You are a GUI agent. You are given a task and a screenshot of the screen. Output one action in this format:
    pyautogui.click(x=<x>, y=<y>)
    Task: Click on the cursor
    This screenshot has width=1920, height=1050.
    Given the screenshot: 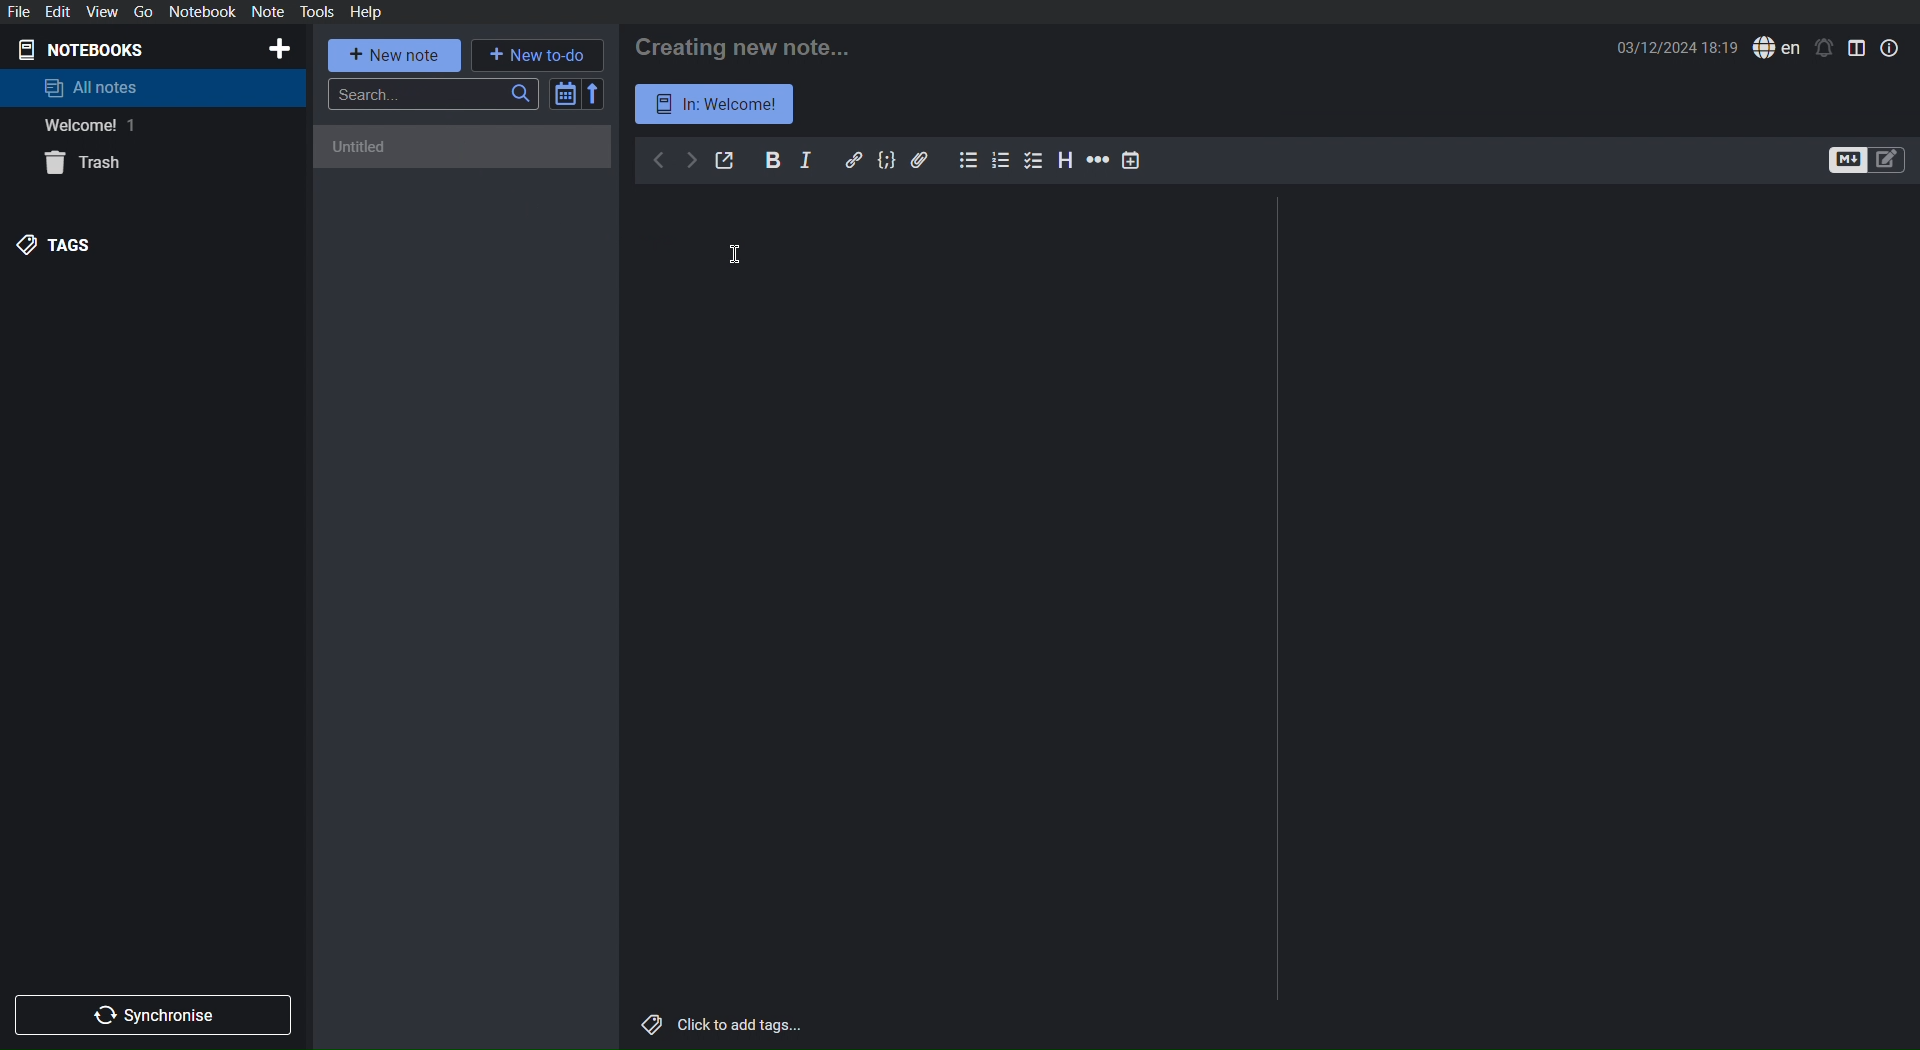 What is the action you would take?
    pyautogui.click(x=732, y=254)
    